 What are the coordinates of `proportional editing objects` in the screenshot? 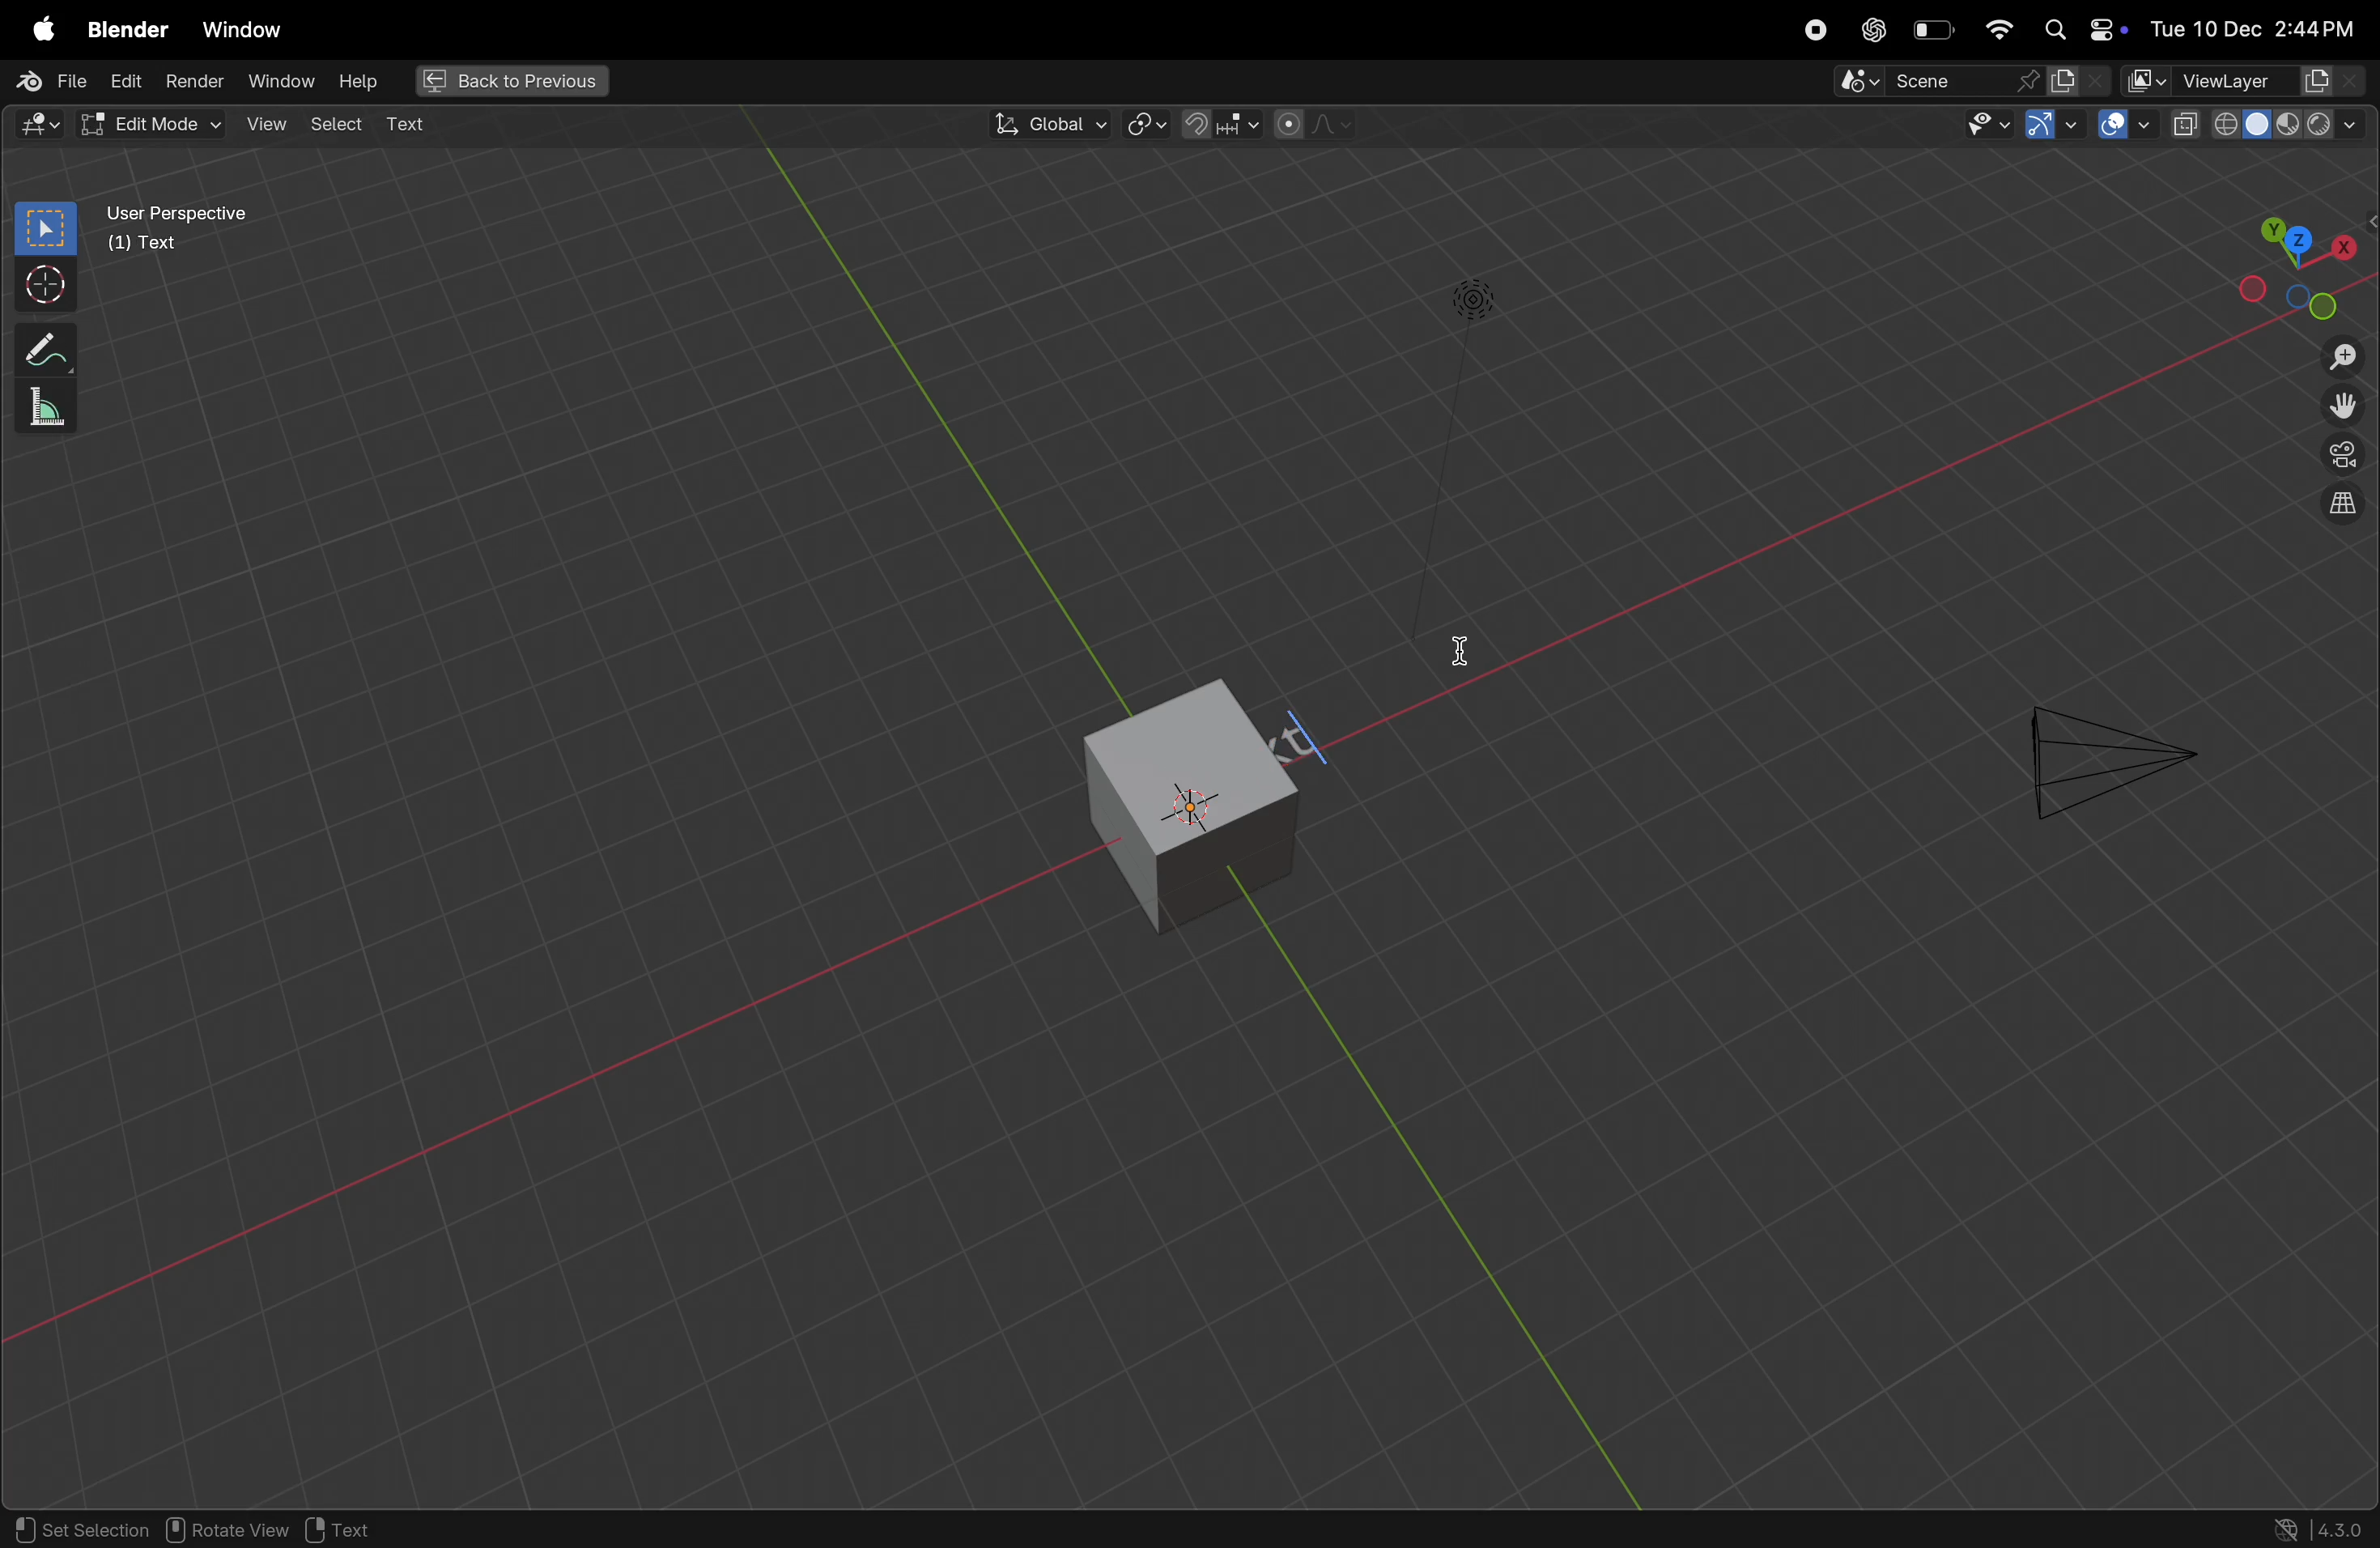 It's located at (1315, 127).